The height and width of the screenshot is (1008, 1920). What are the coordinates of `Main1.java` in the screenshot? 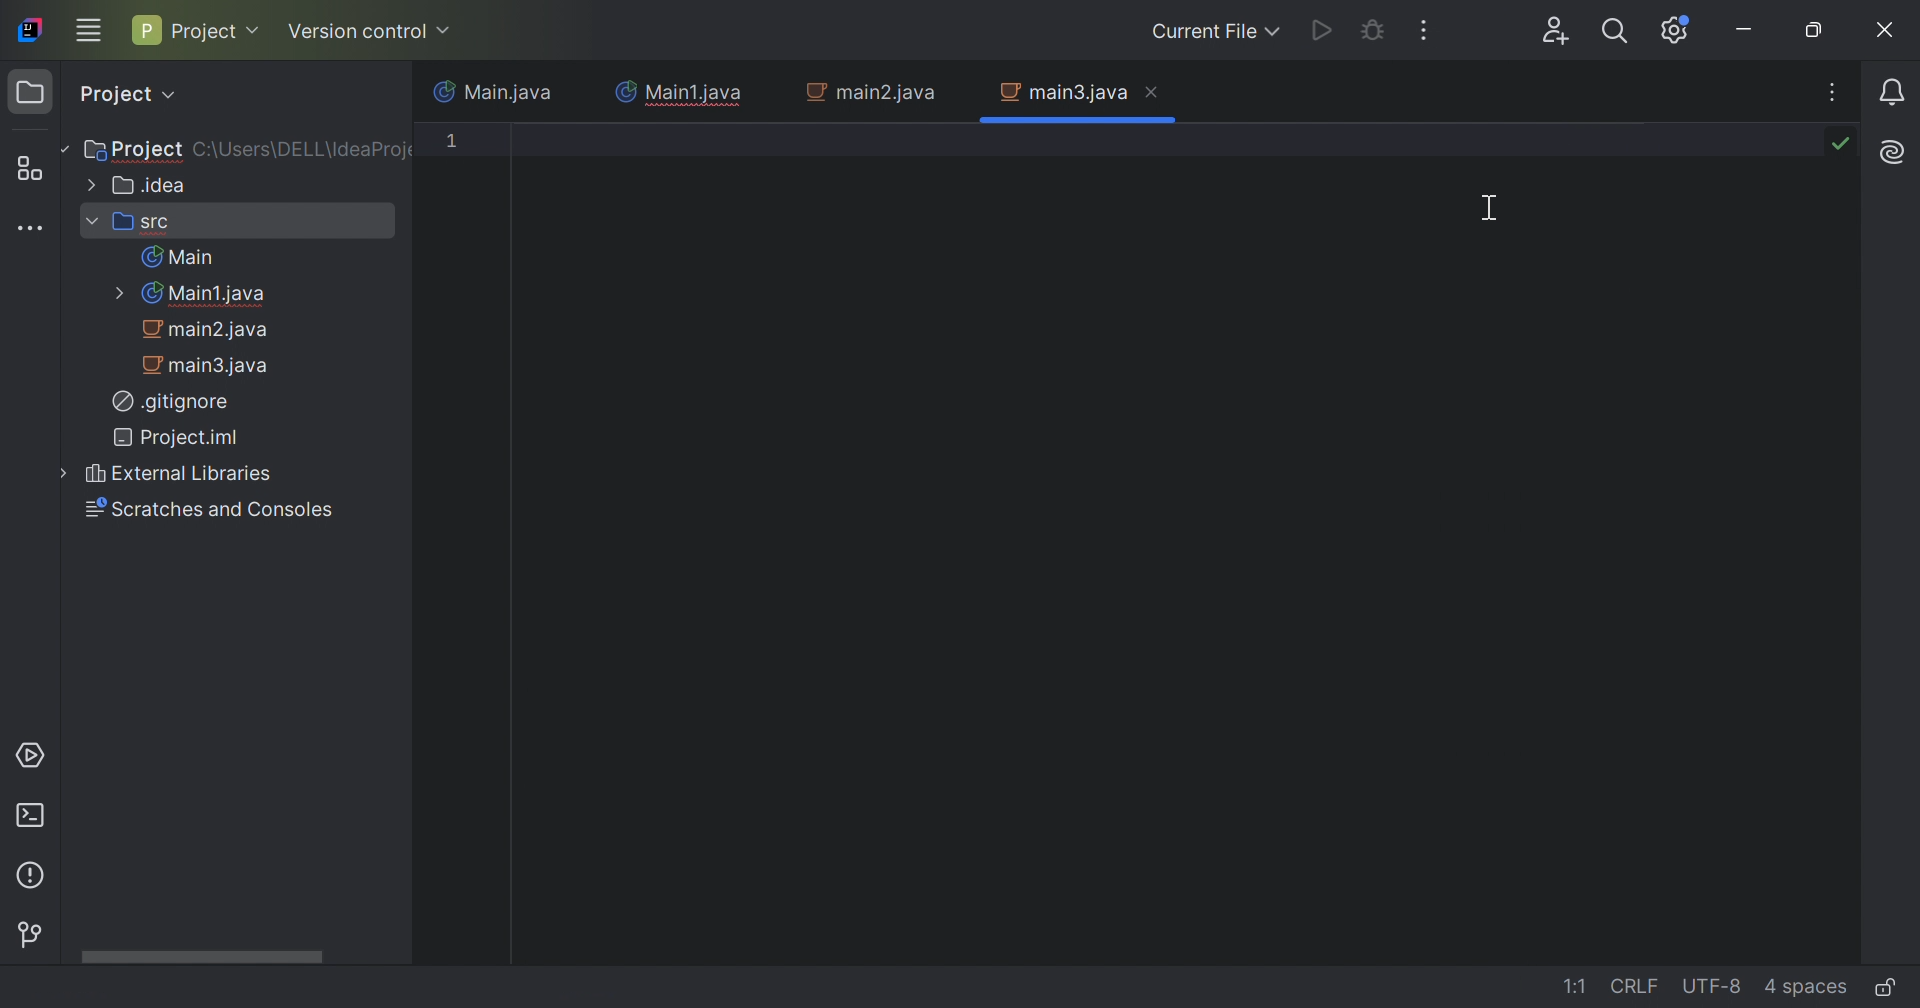 It's located at (679, 91).